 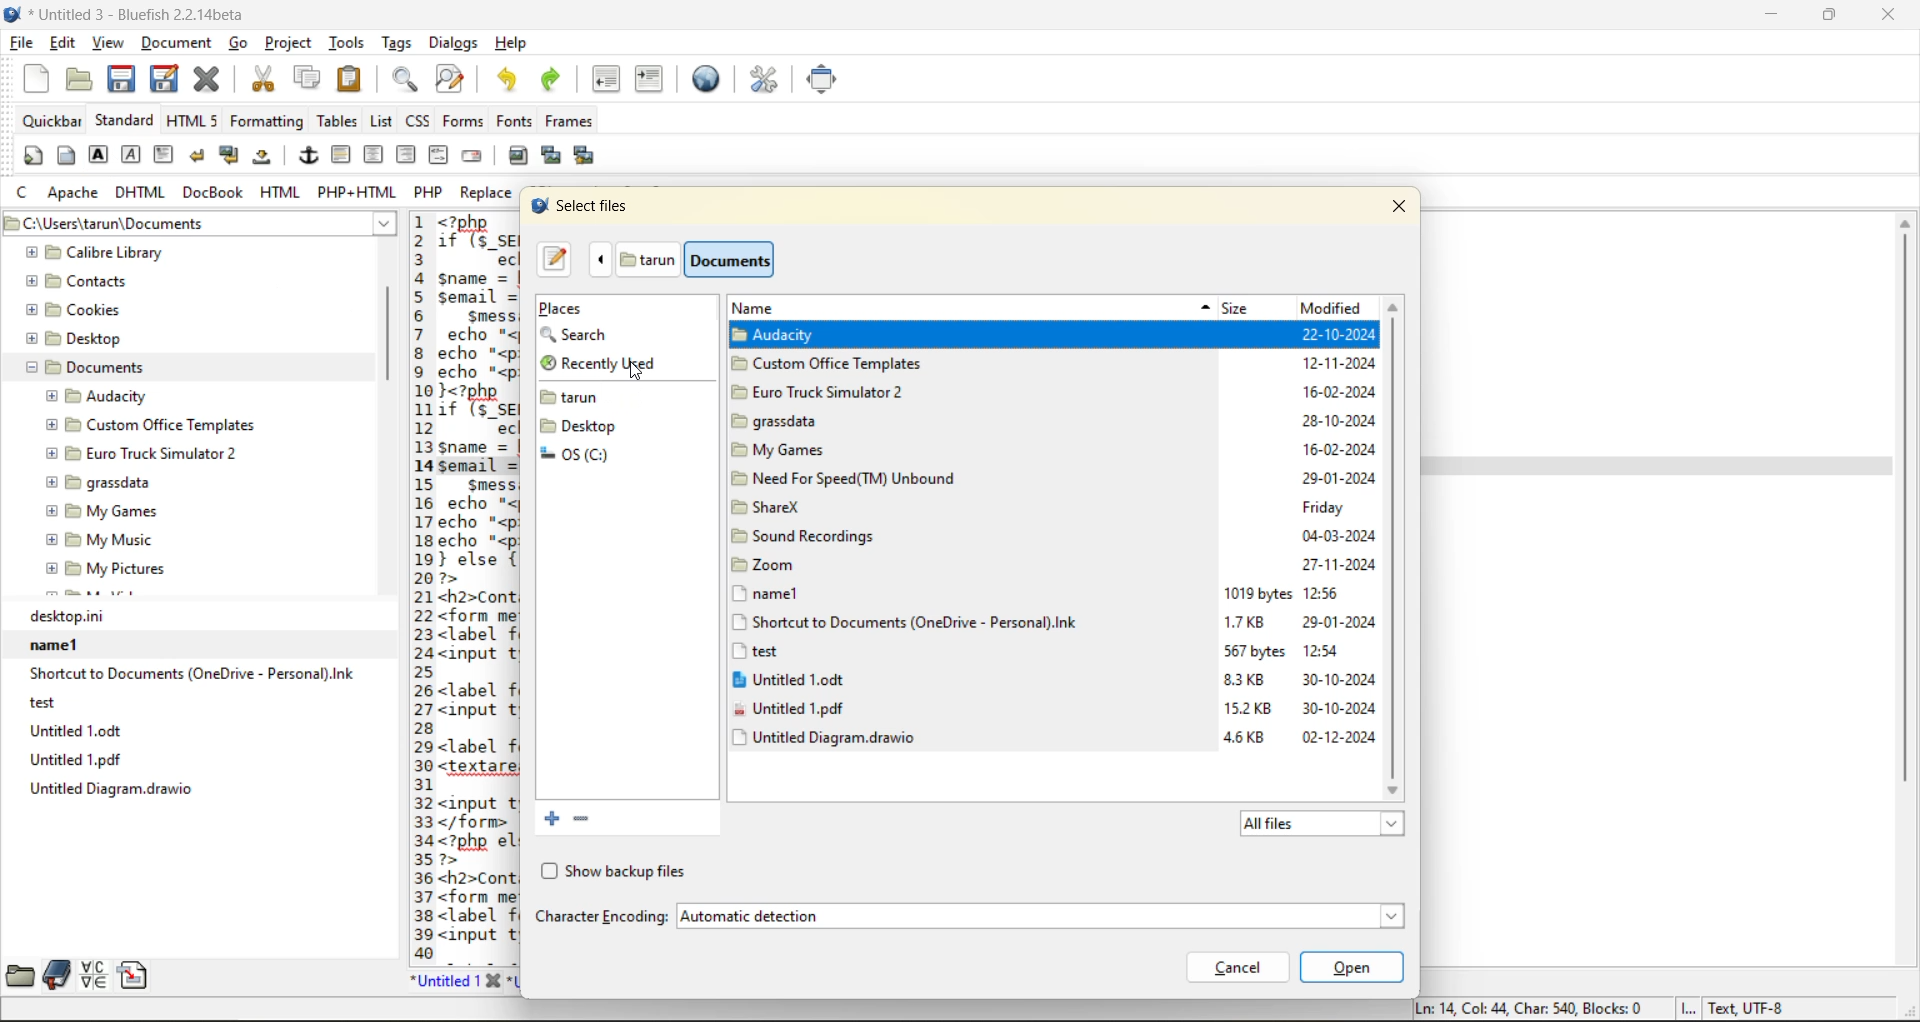 What do you see at coordinates (305, 79) in the screenshot?
I see `copy` at bounding box center [305, 79].